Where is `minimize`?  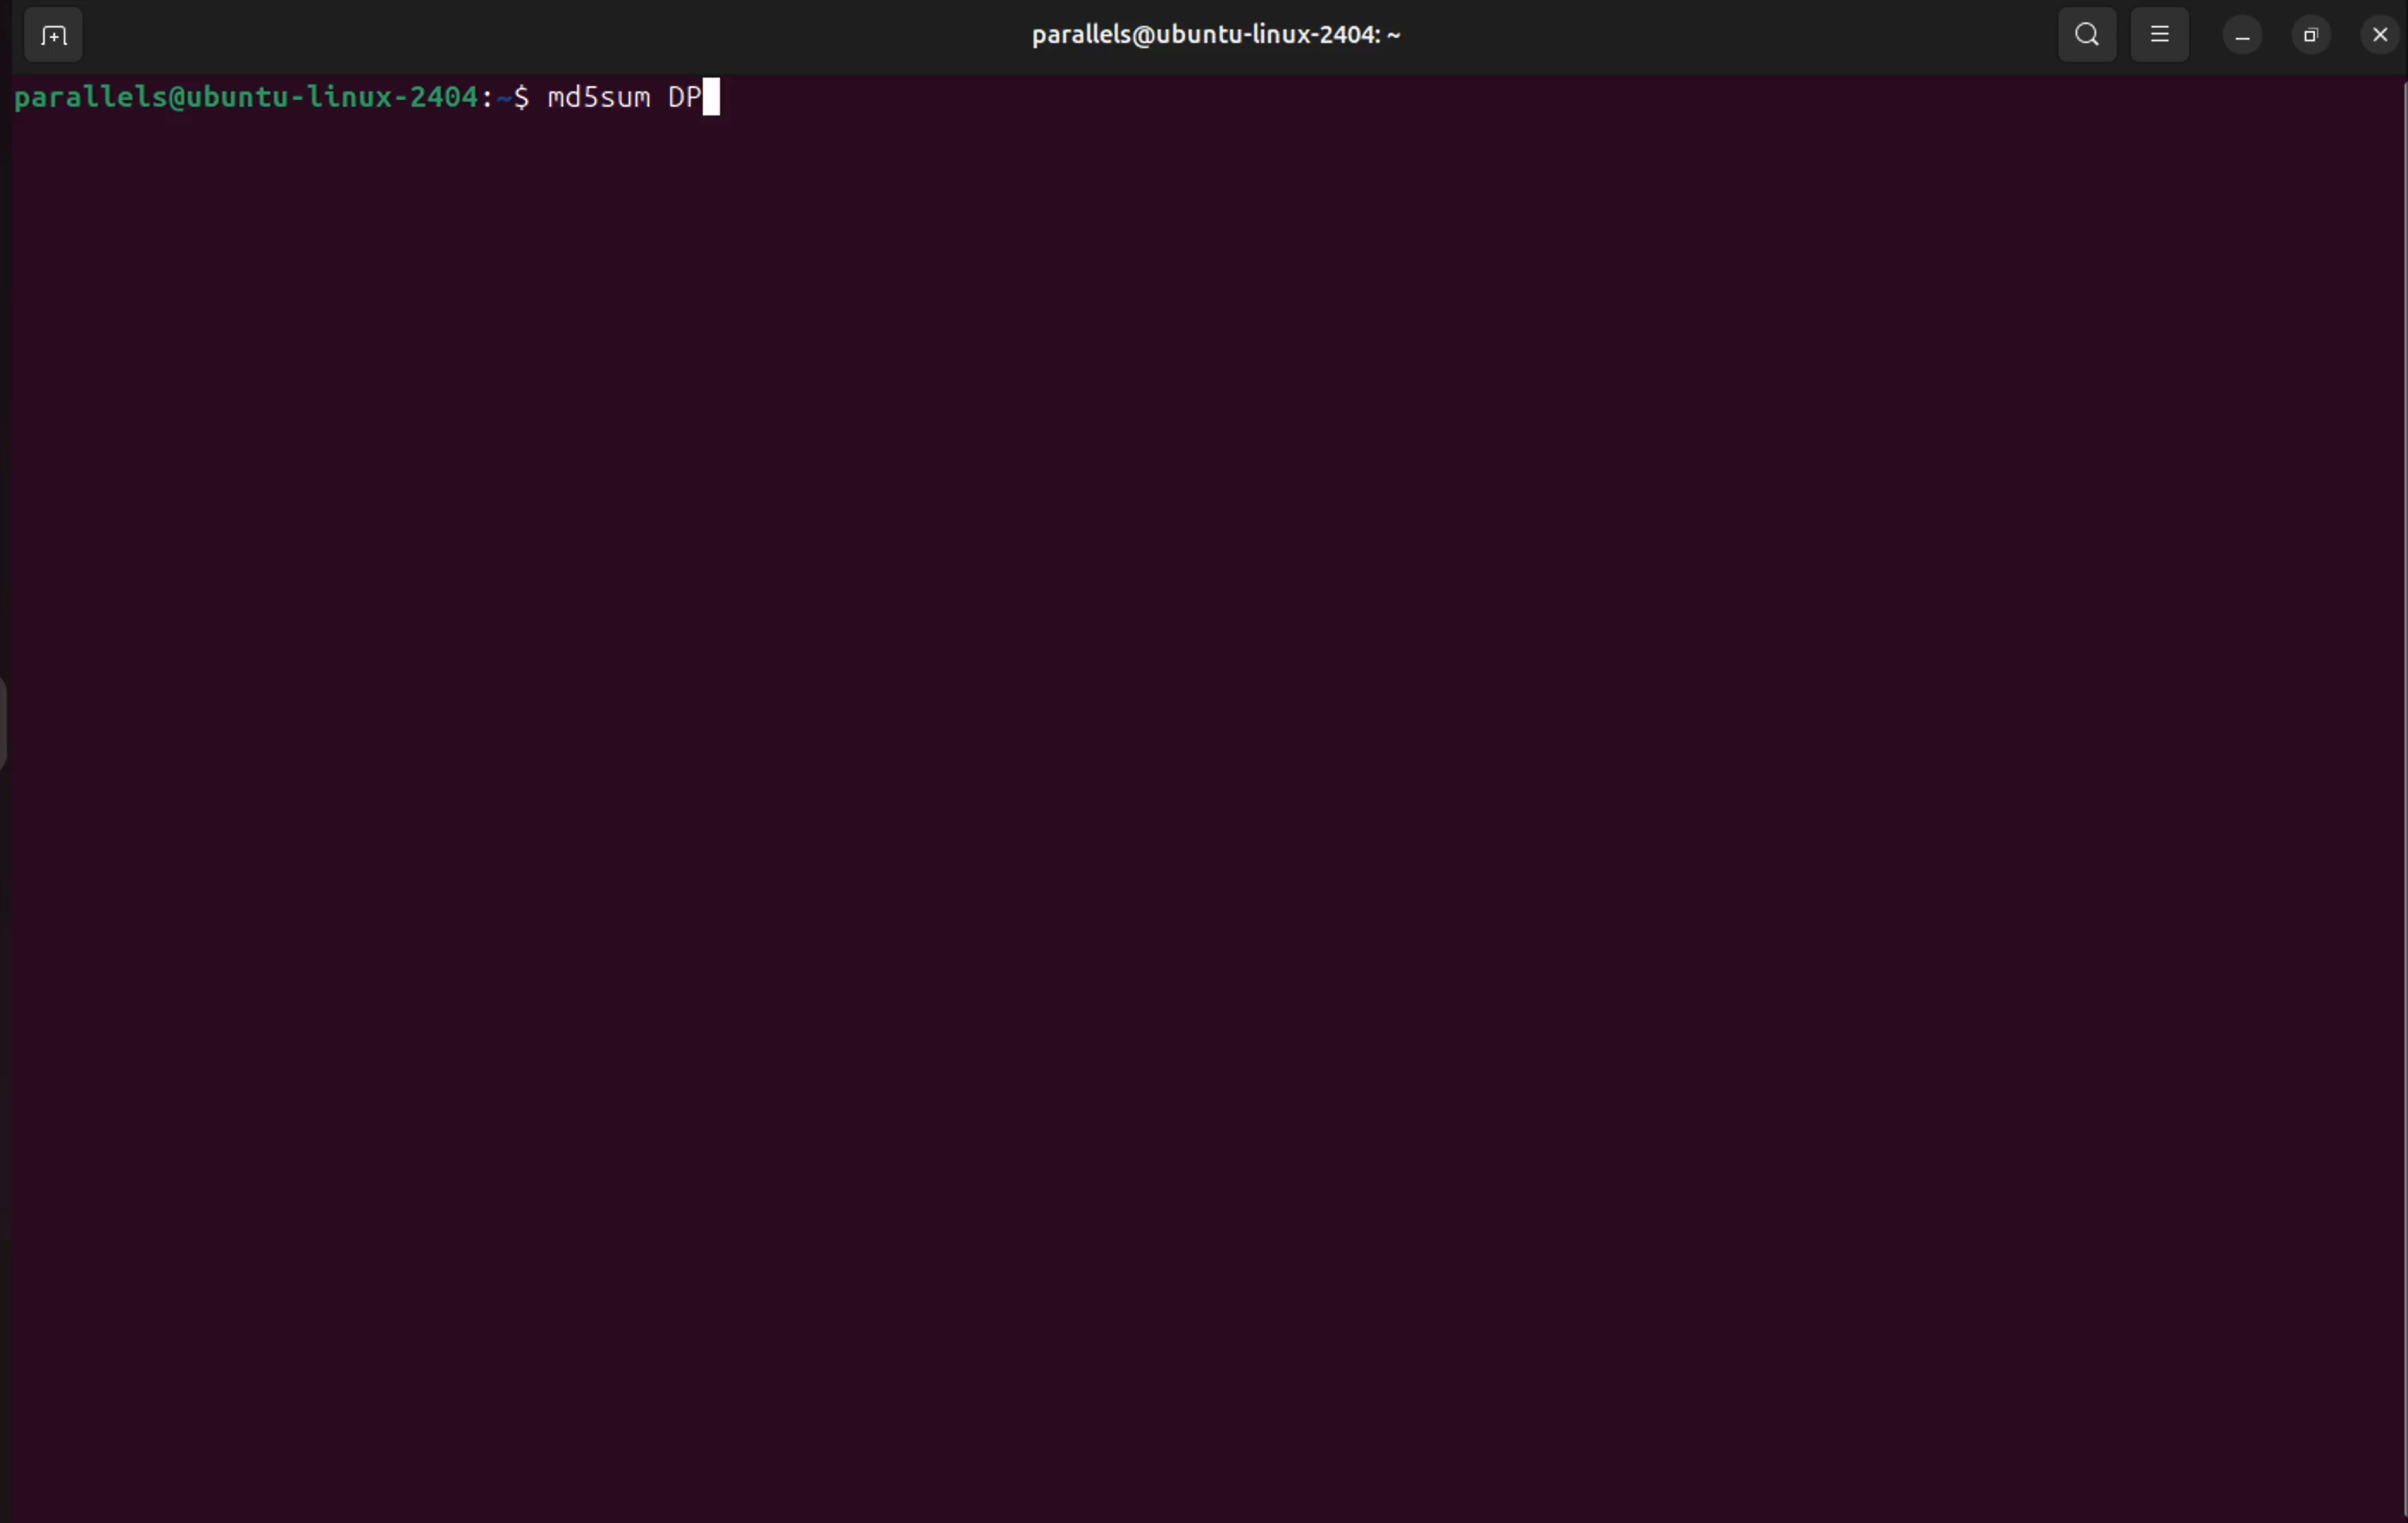 minimize is located at coordinates (2243, 36).